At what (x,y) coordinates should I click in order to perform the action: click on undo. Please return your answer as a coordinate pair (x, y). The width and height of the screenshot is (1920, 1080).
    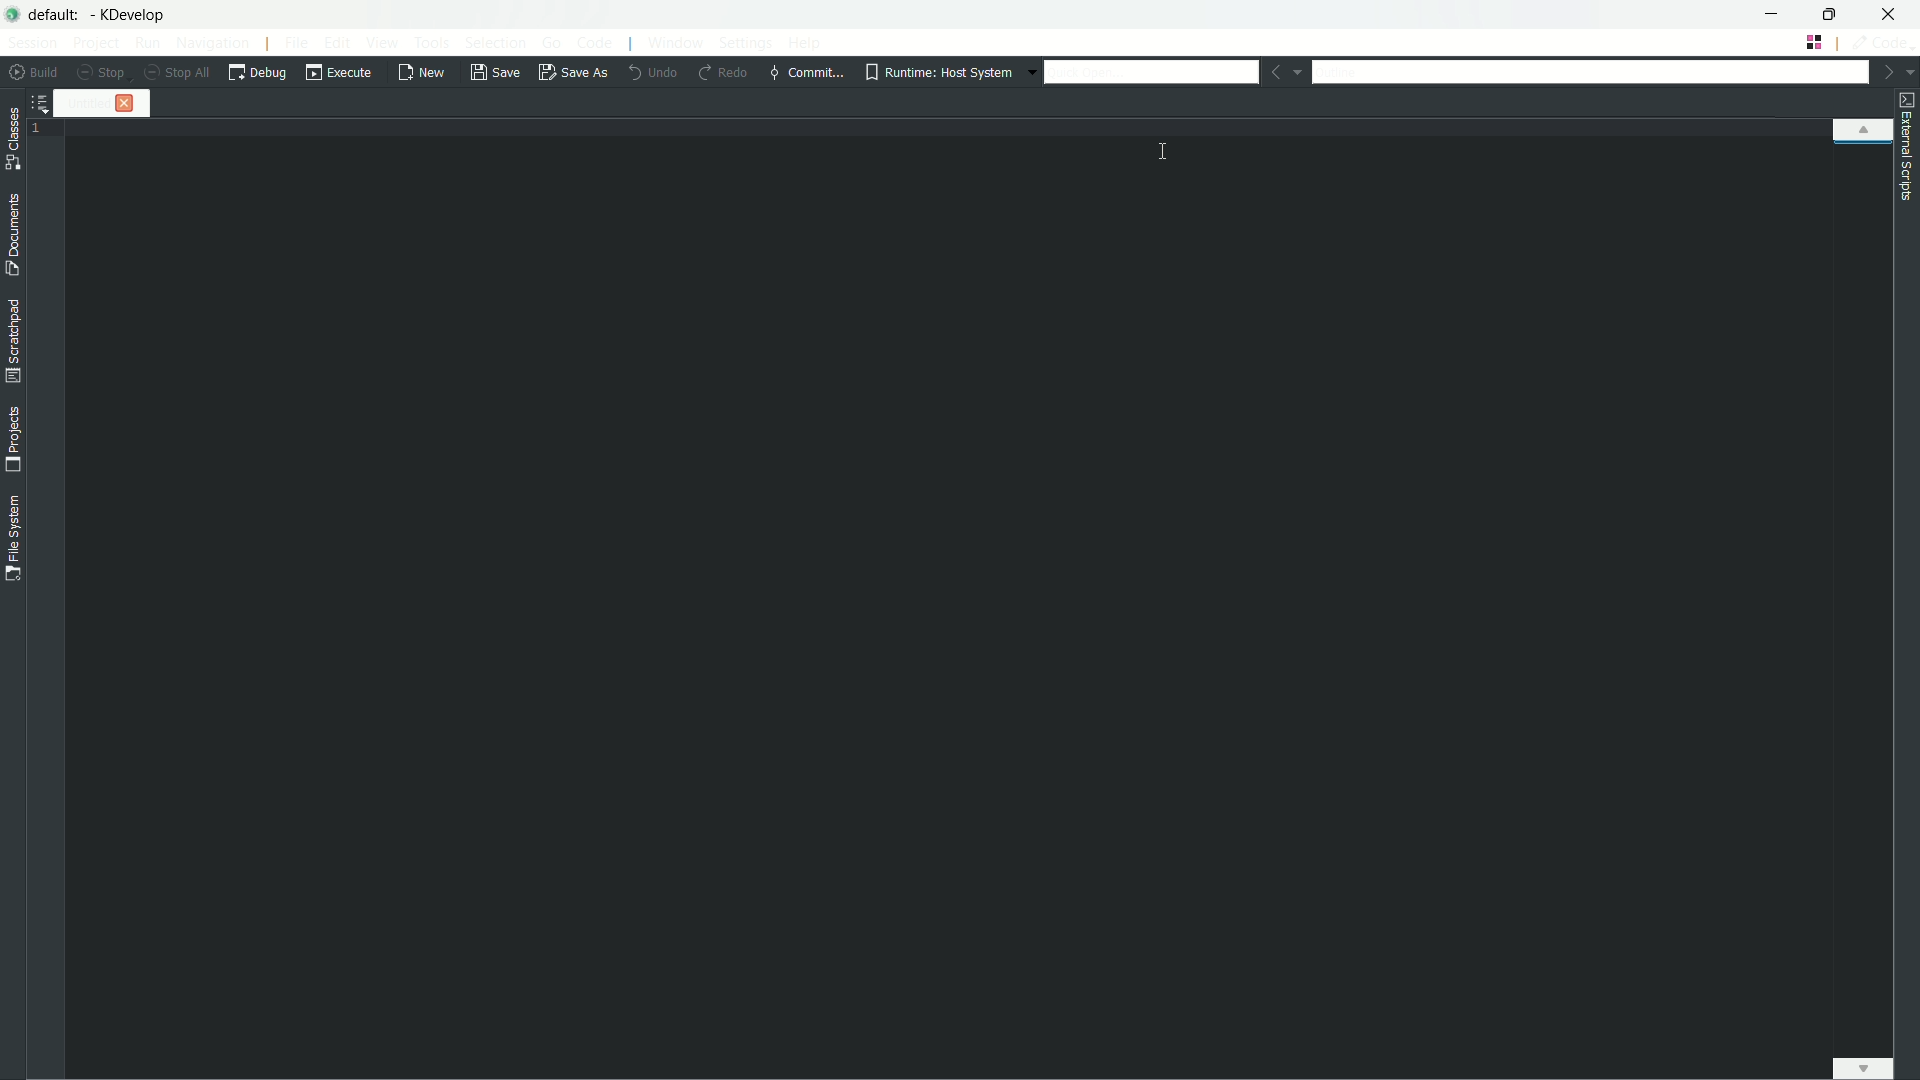
    Looking at the image, I should click on (650, 71).